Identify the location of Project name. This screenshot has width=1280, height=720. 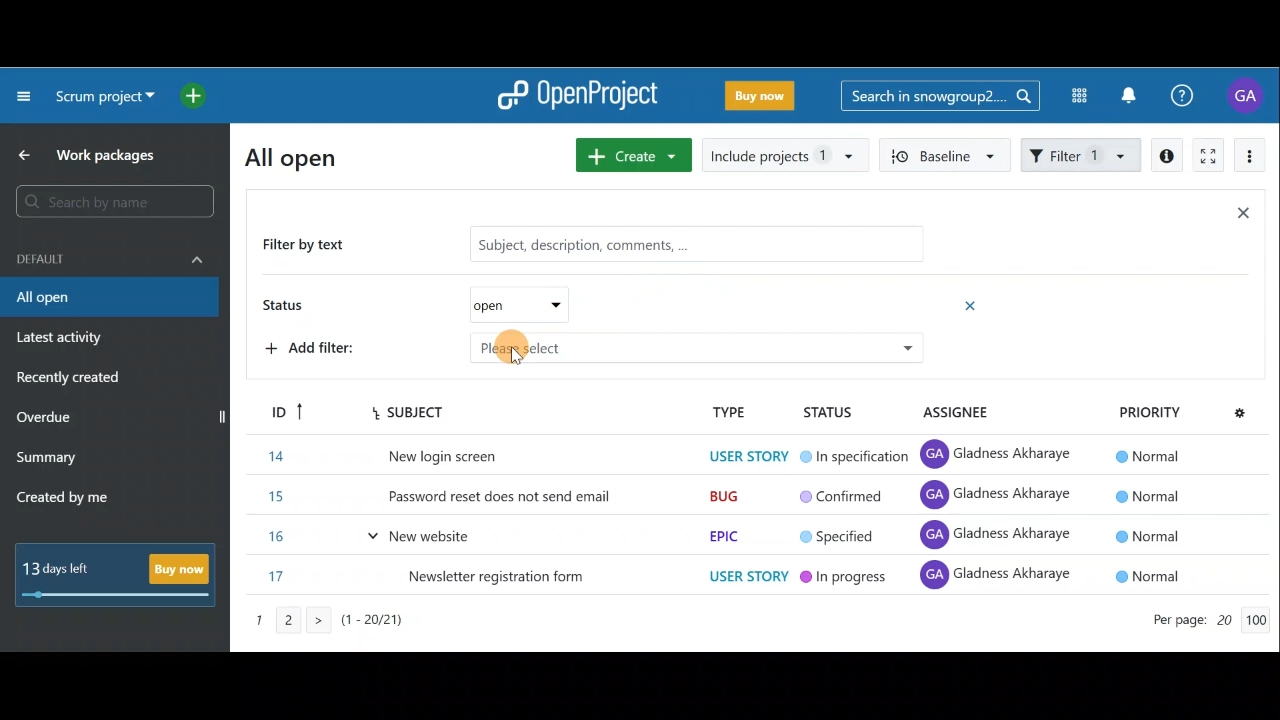
(102, 101).